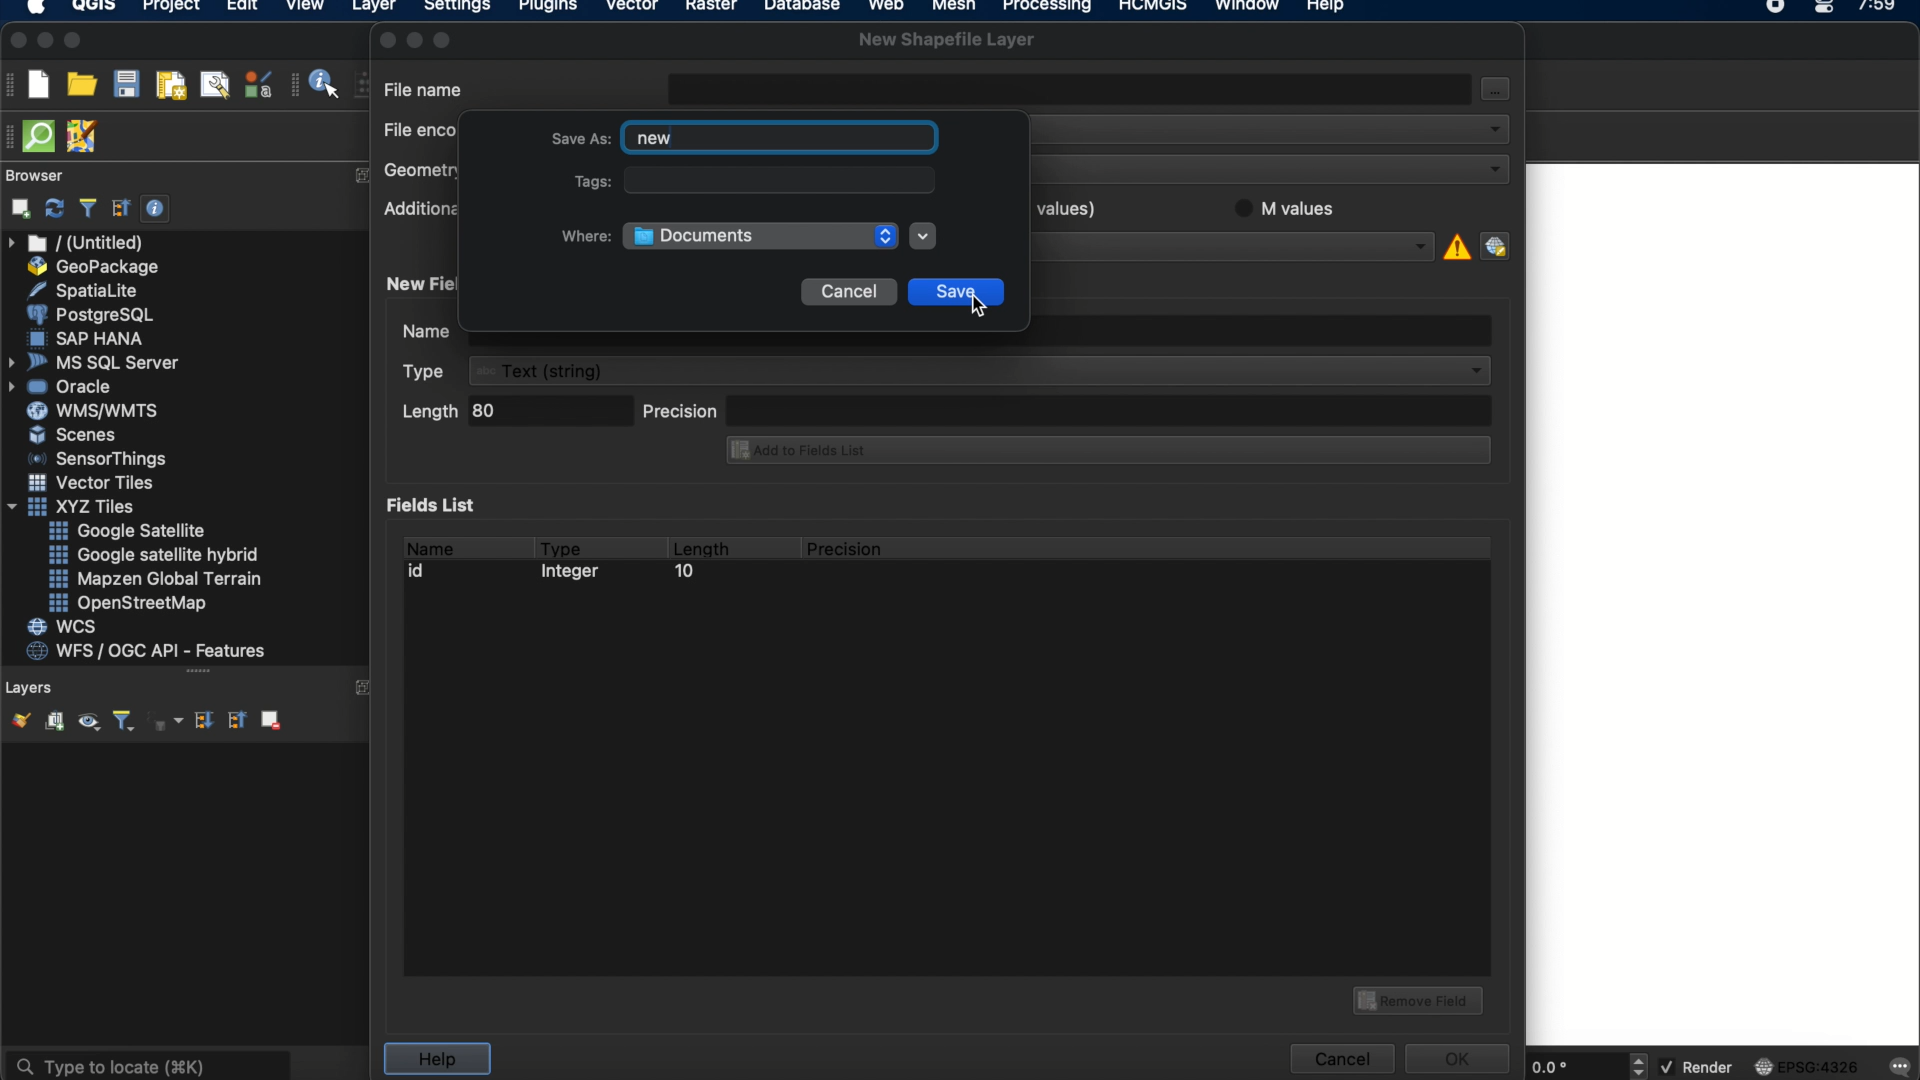 Image resolution: width=1920 pixels, height=1080 pixels. Describe the element at coordinates (259, 84) in the screenshot. I see `style manager` at that location.